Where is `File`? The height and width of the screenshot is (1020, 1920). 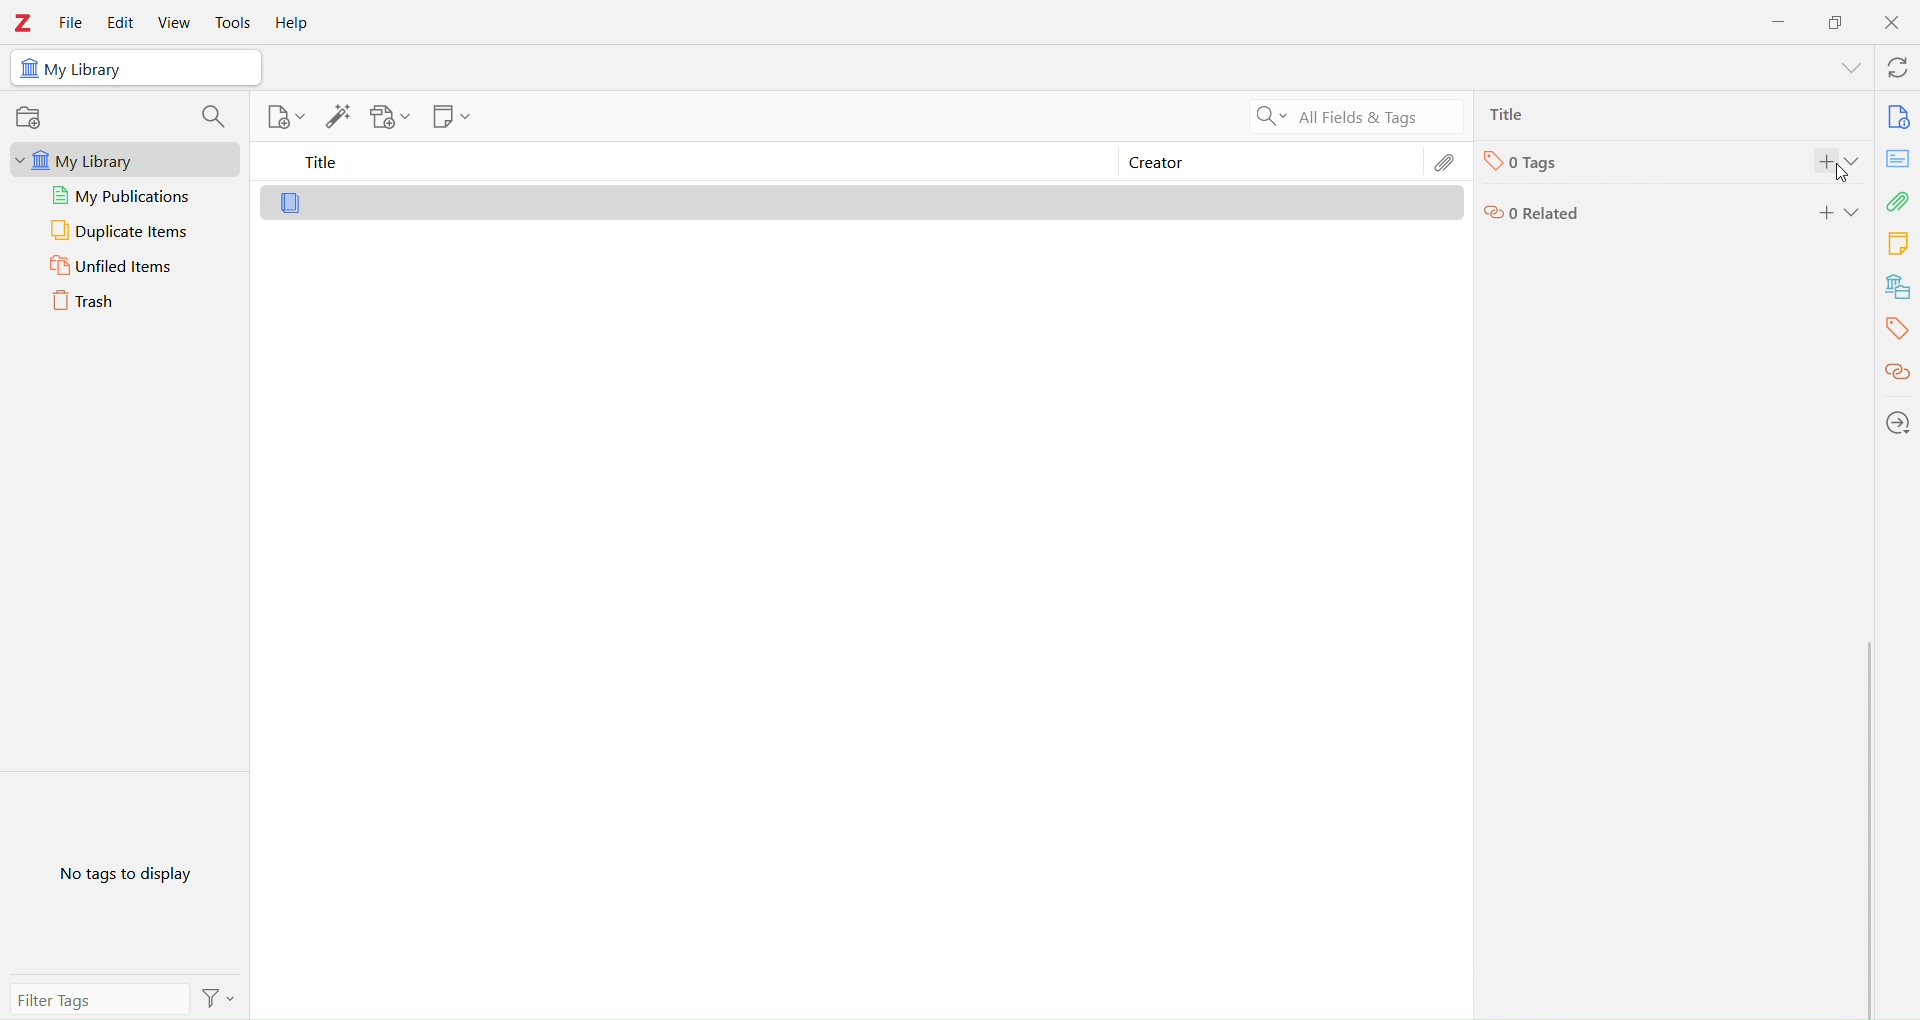
File is located at coordinates (66, 18).